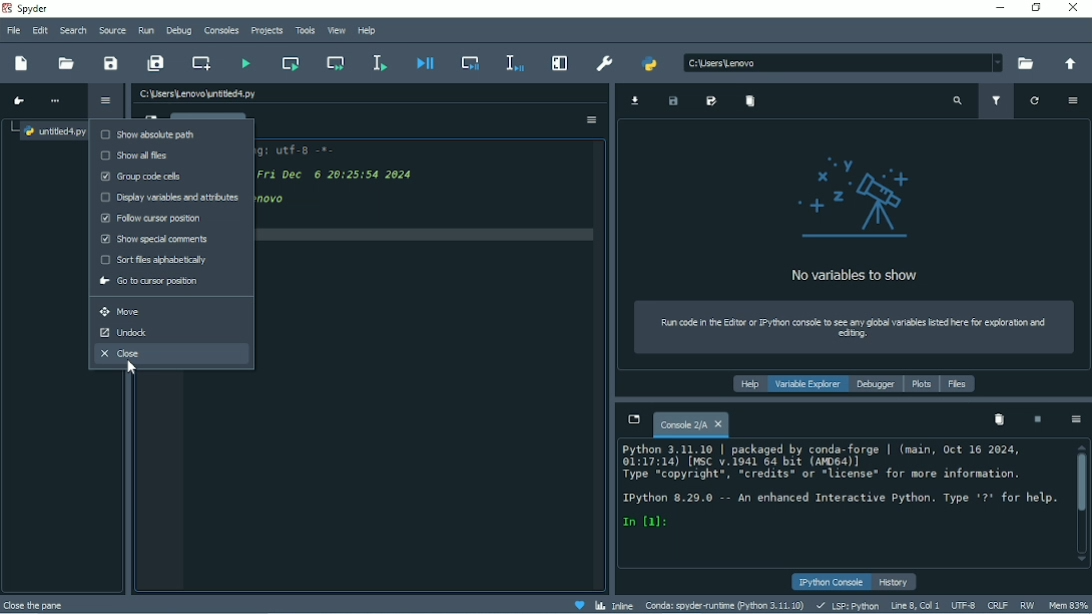 The height and width of the screenshot is (614, 1092). What do you see at coordinates (124, 312) in the screenshot?
I see `Move` at bounding box center [124, 312].